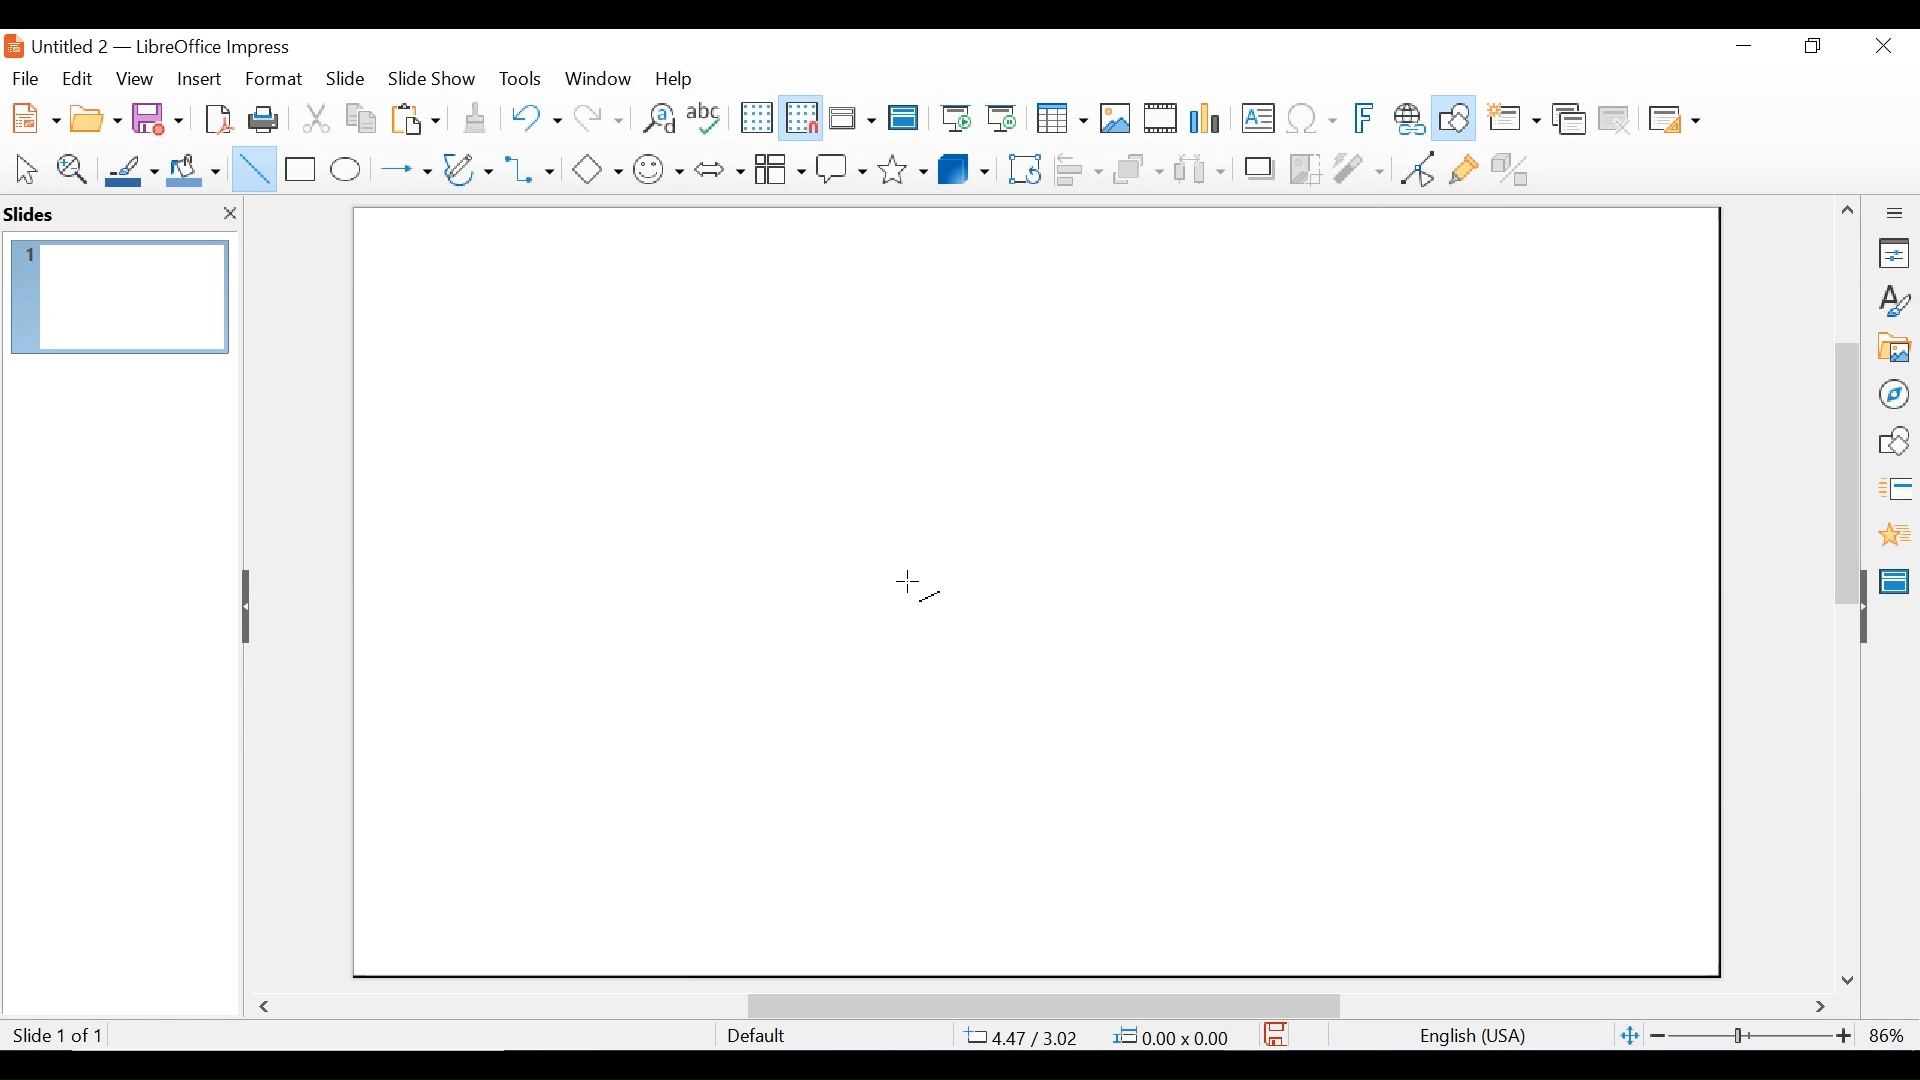  Describe the element at coordinates (1305, 167) in the screenshot. I see `Crop Image` at that location.